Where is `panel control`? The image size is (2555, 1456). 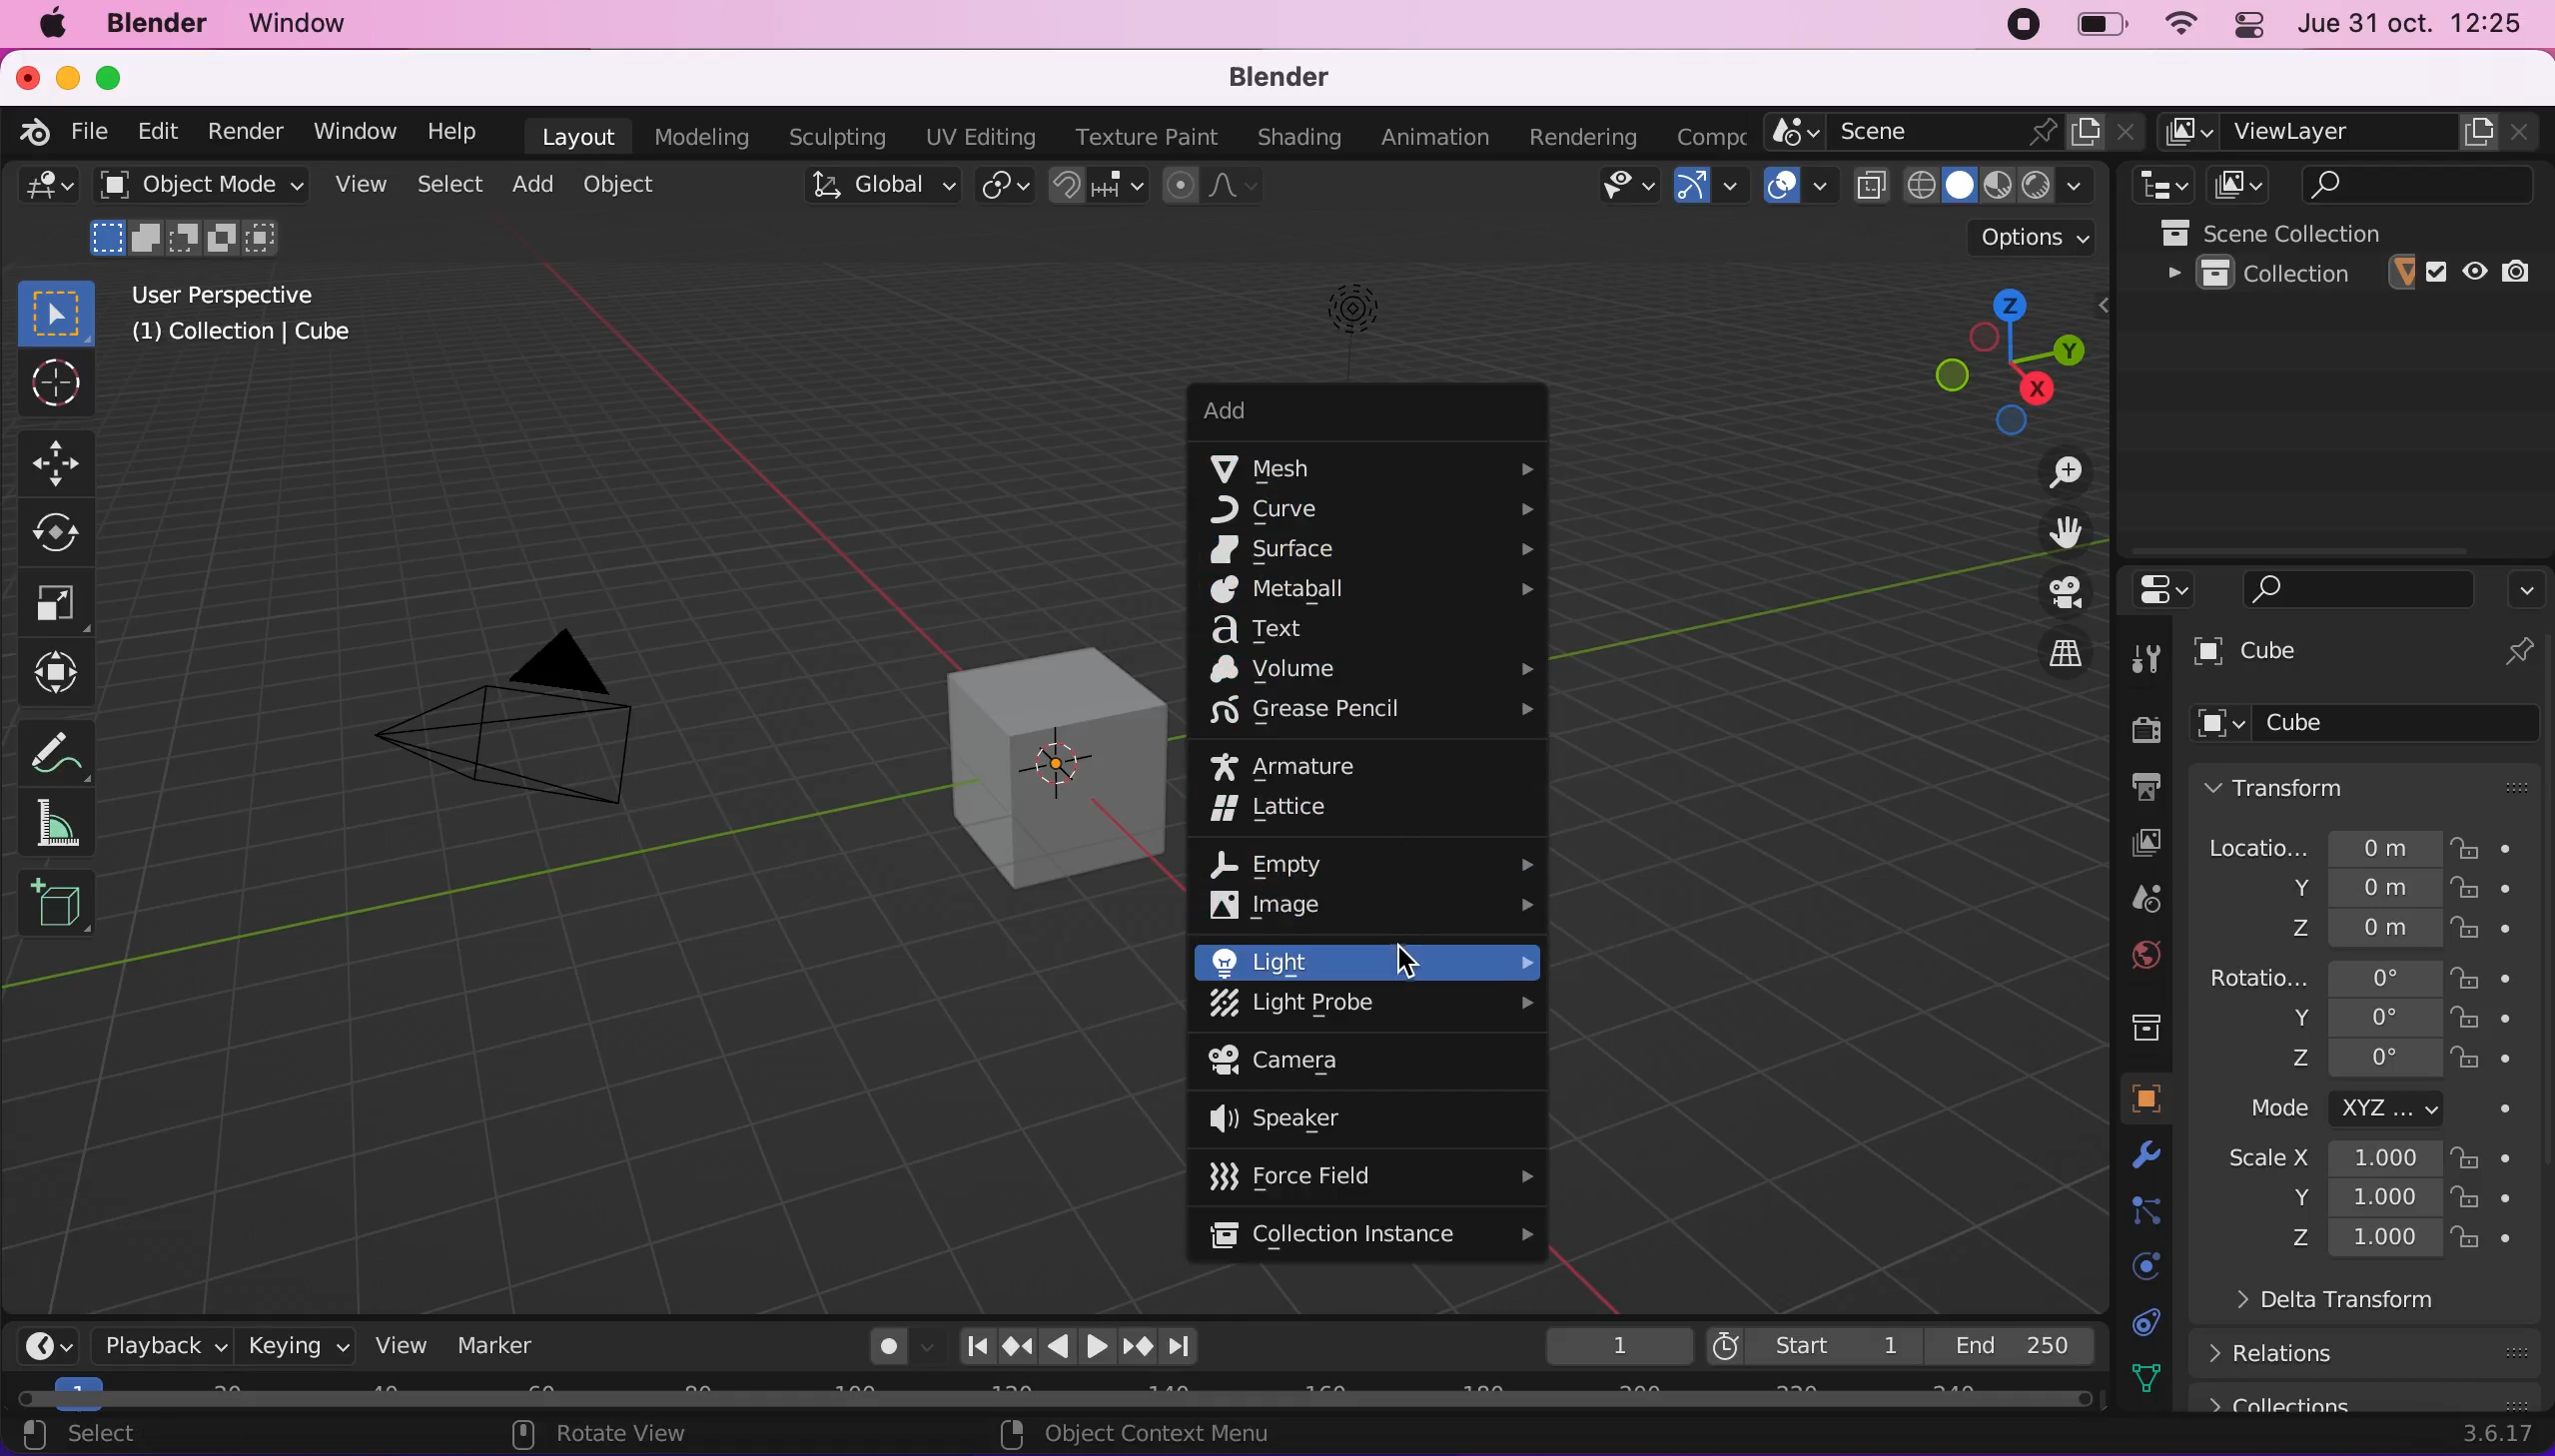 panel control is located at coordinates (2248, 24).